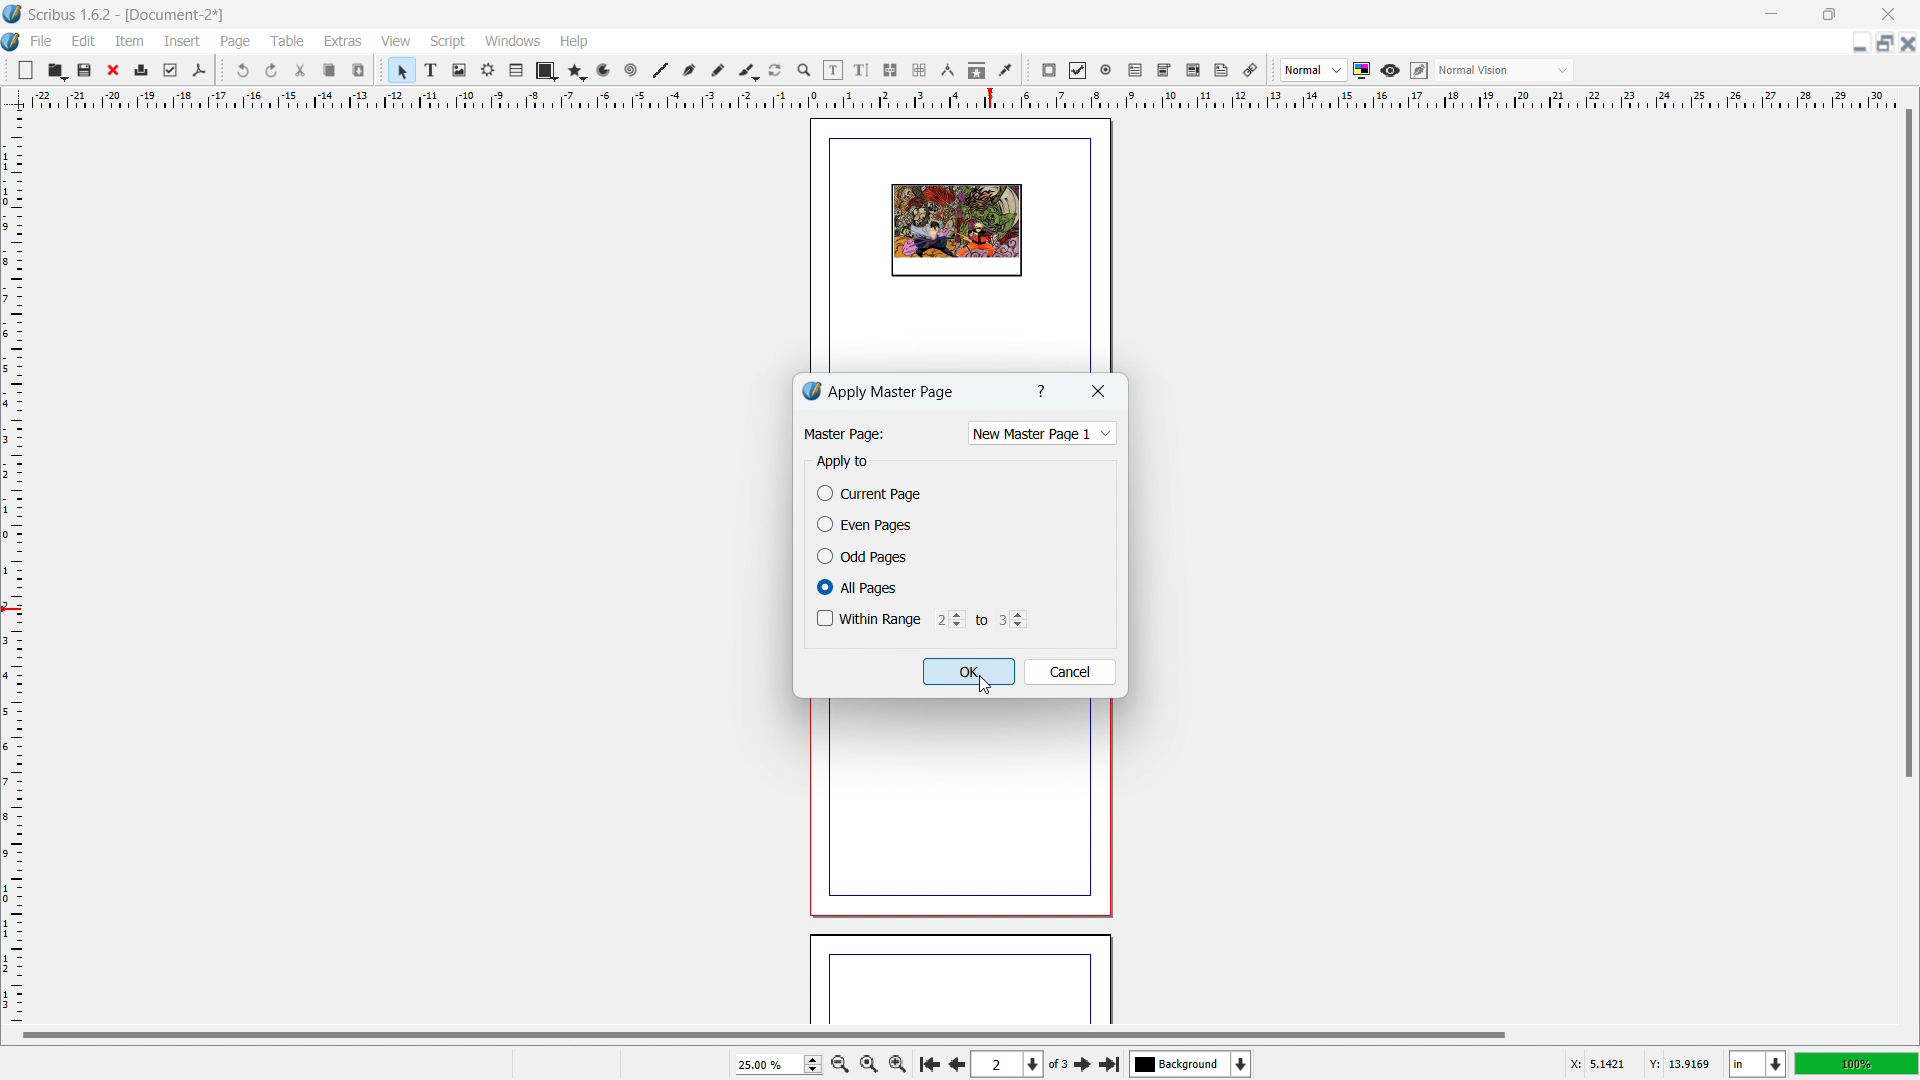 This screenshot has width=1920, height=1080. I want to click on measurement, so click(947, 71).